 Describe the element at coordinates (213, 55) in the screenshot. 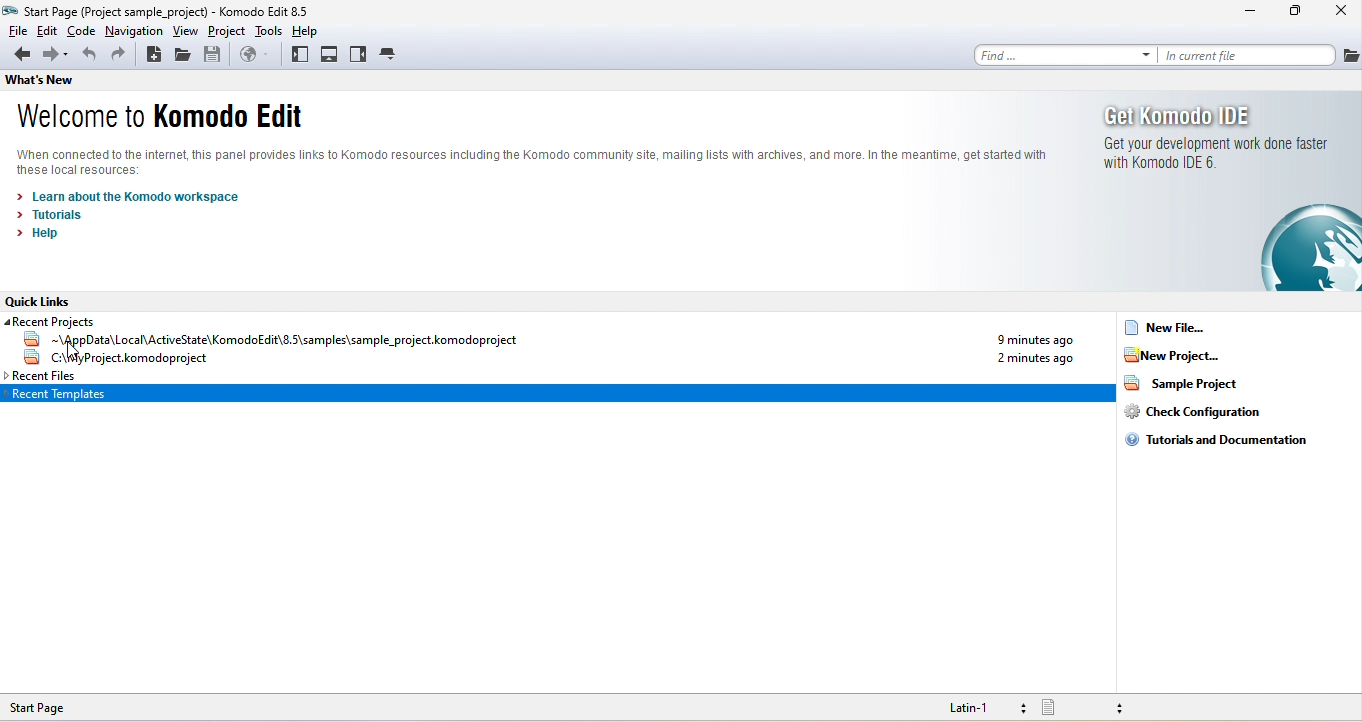

I see `save` at that location.